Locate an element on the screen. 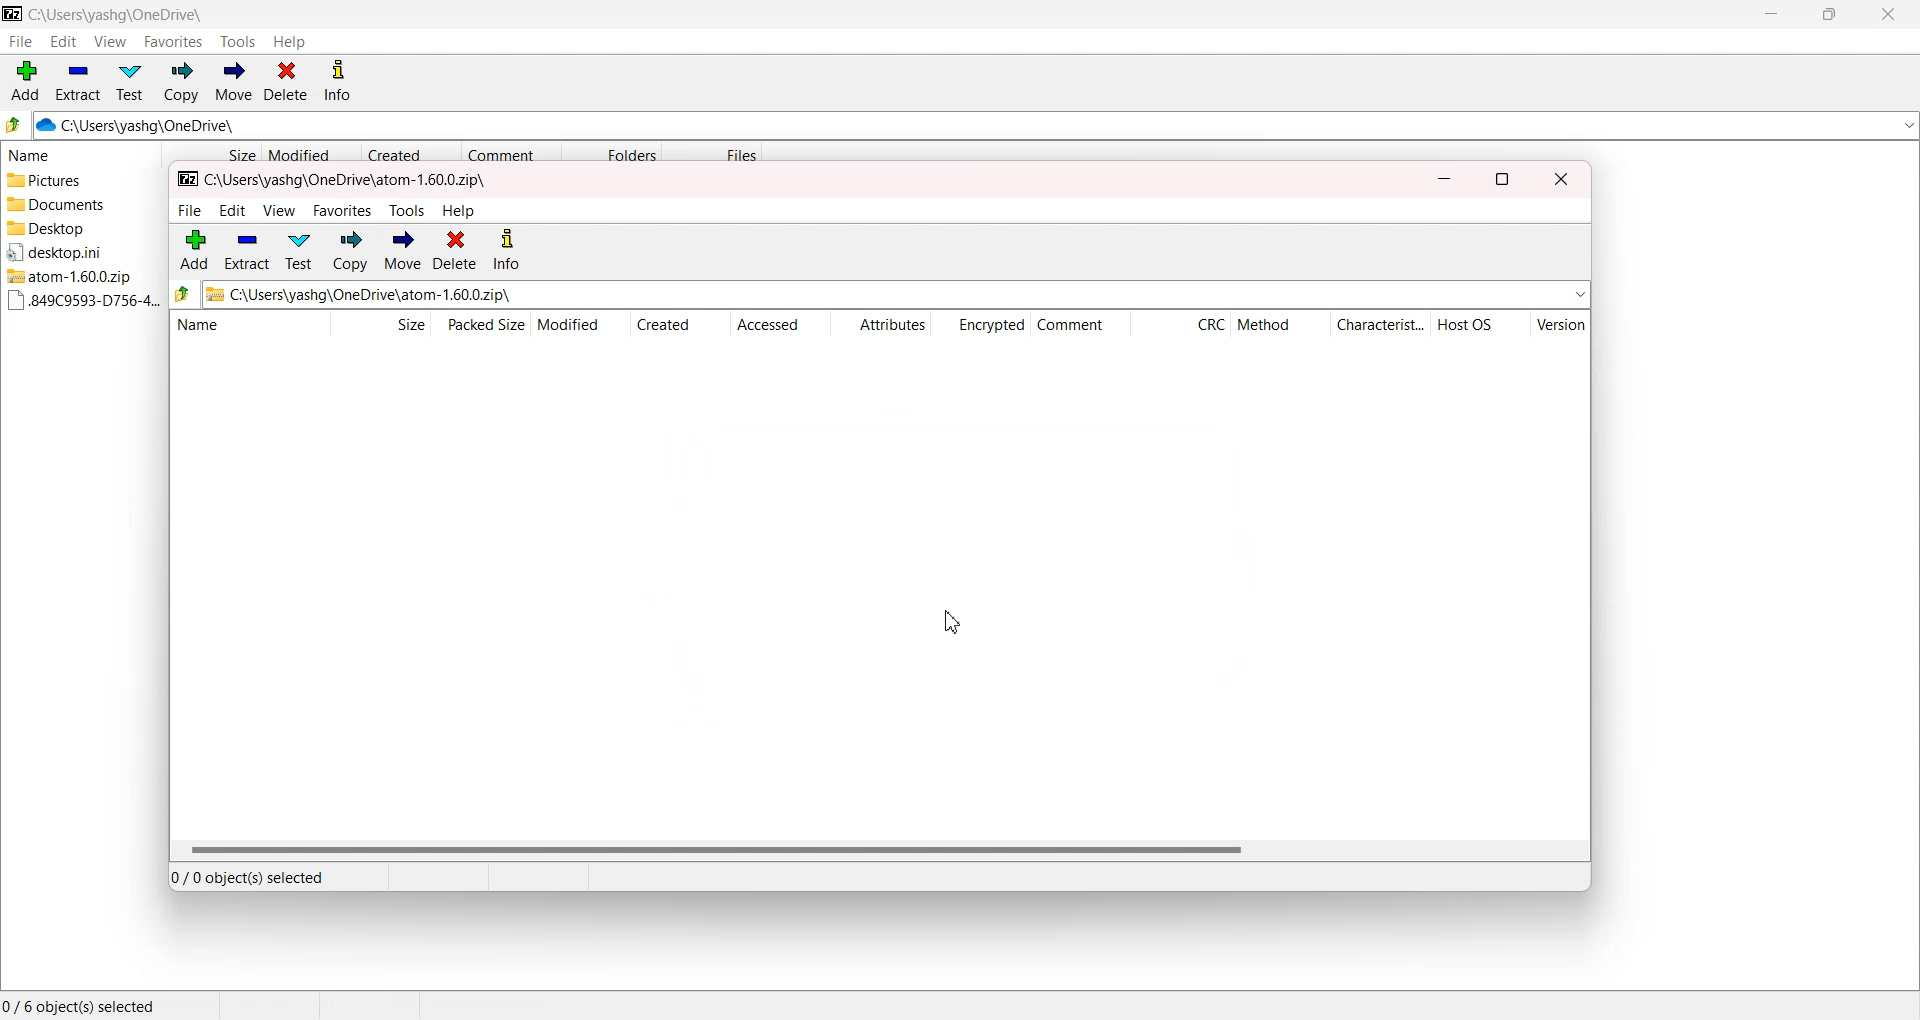  Info is located at coordinates (337, 82).